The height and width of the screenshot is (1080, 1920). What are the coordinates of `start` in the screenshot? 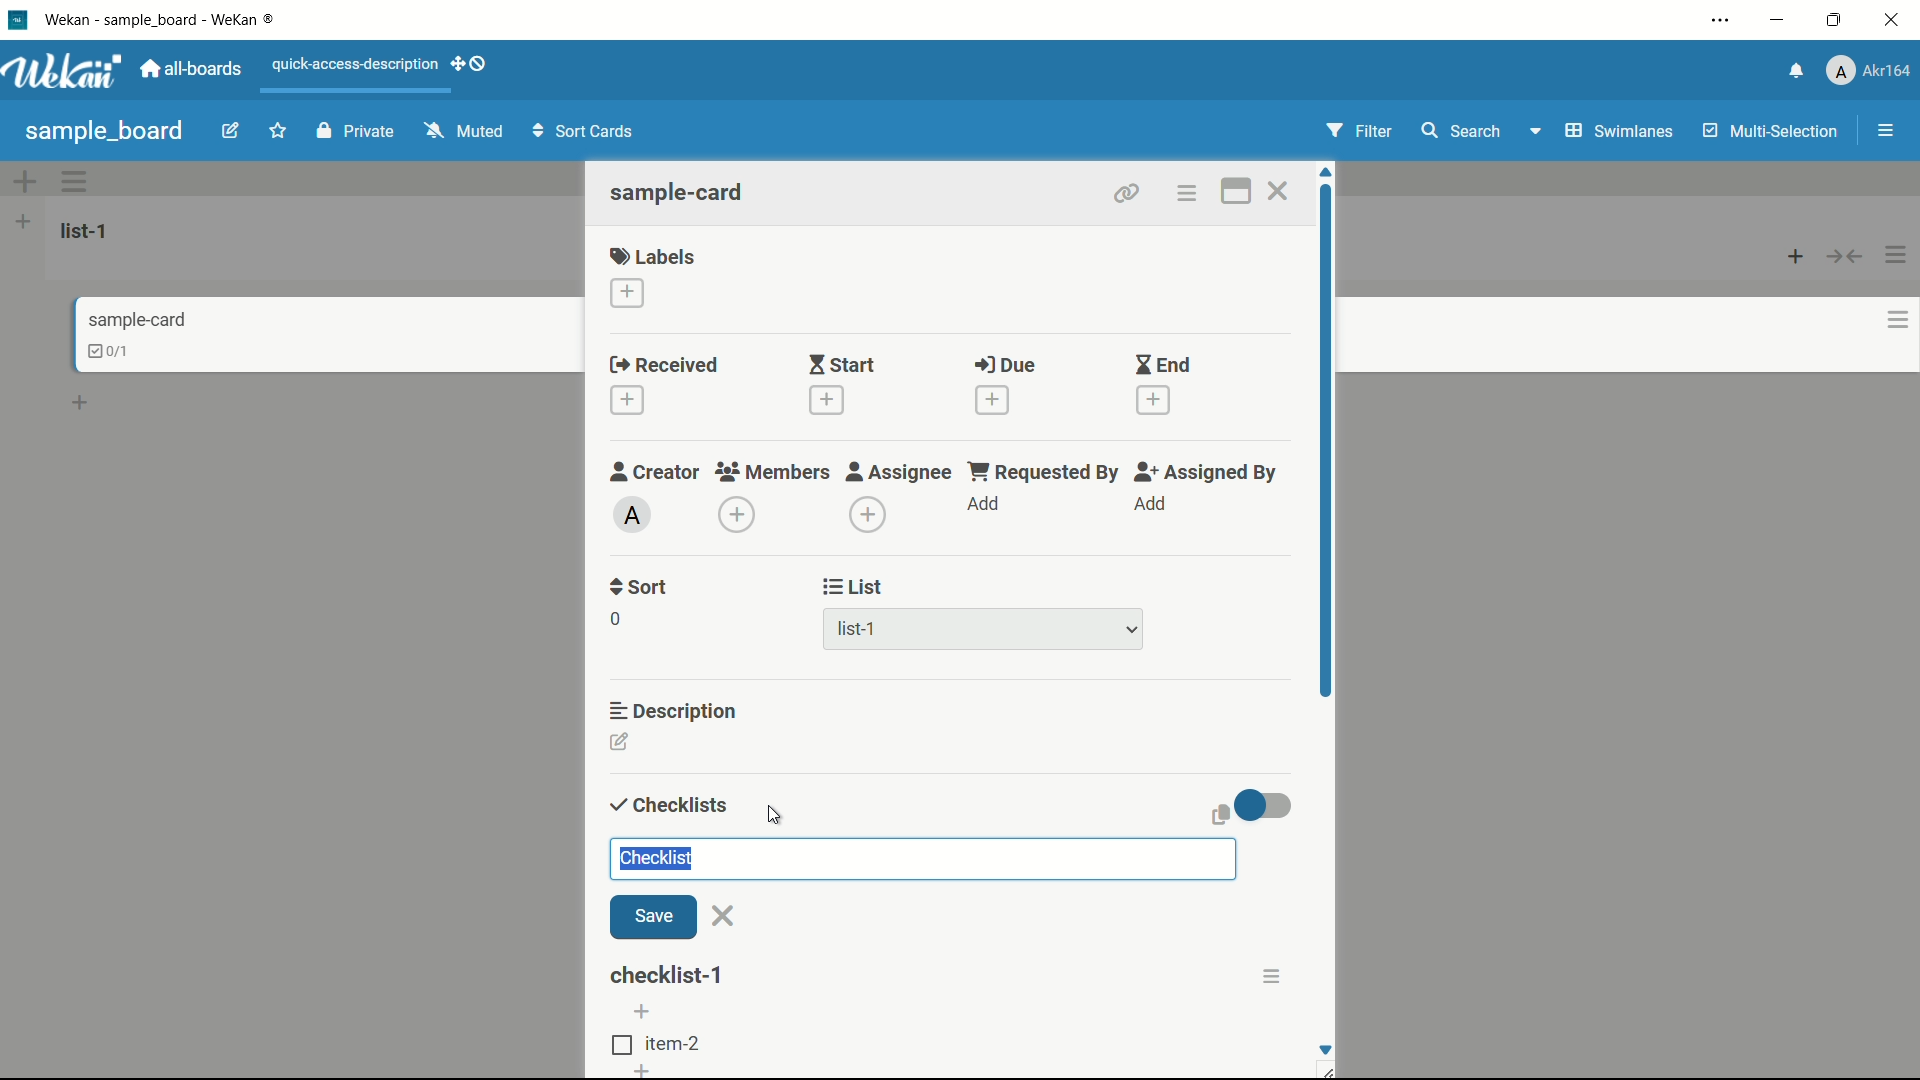 It's located at (841, 367).